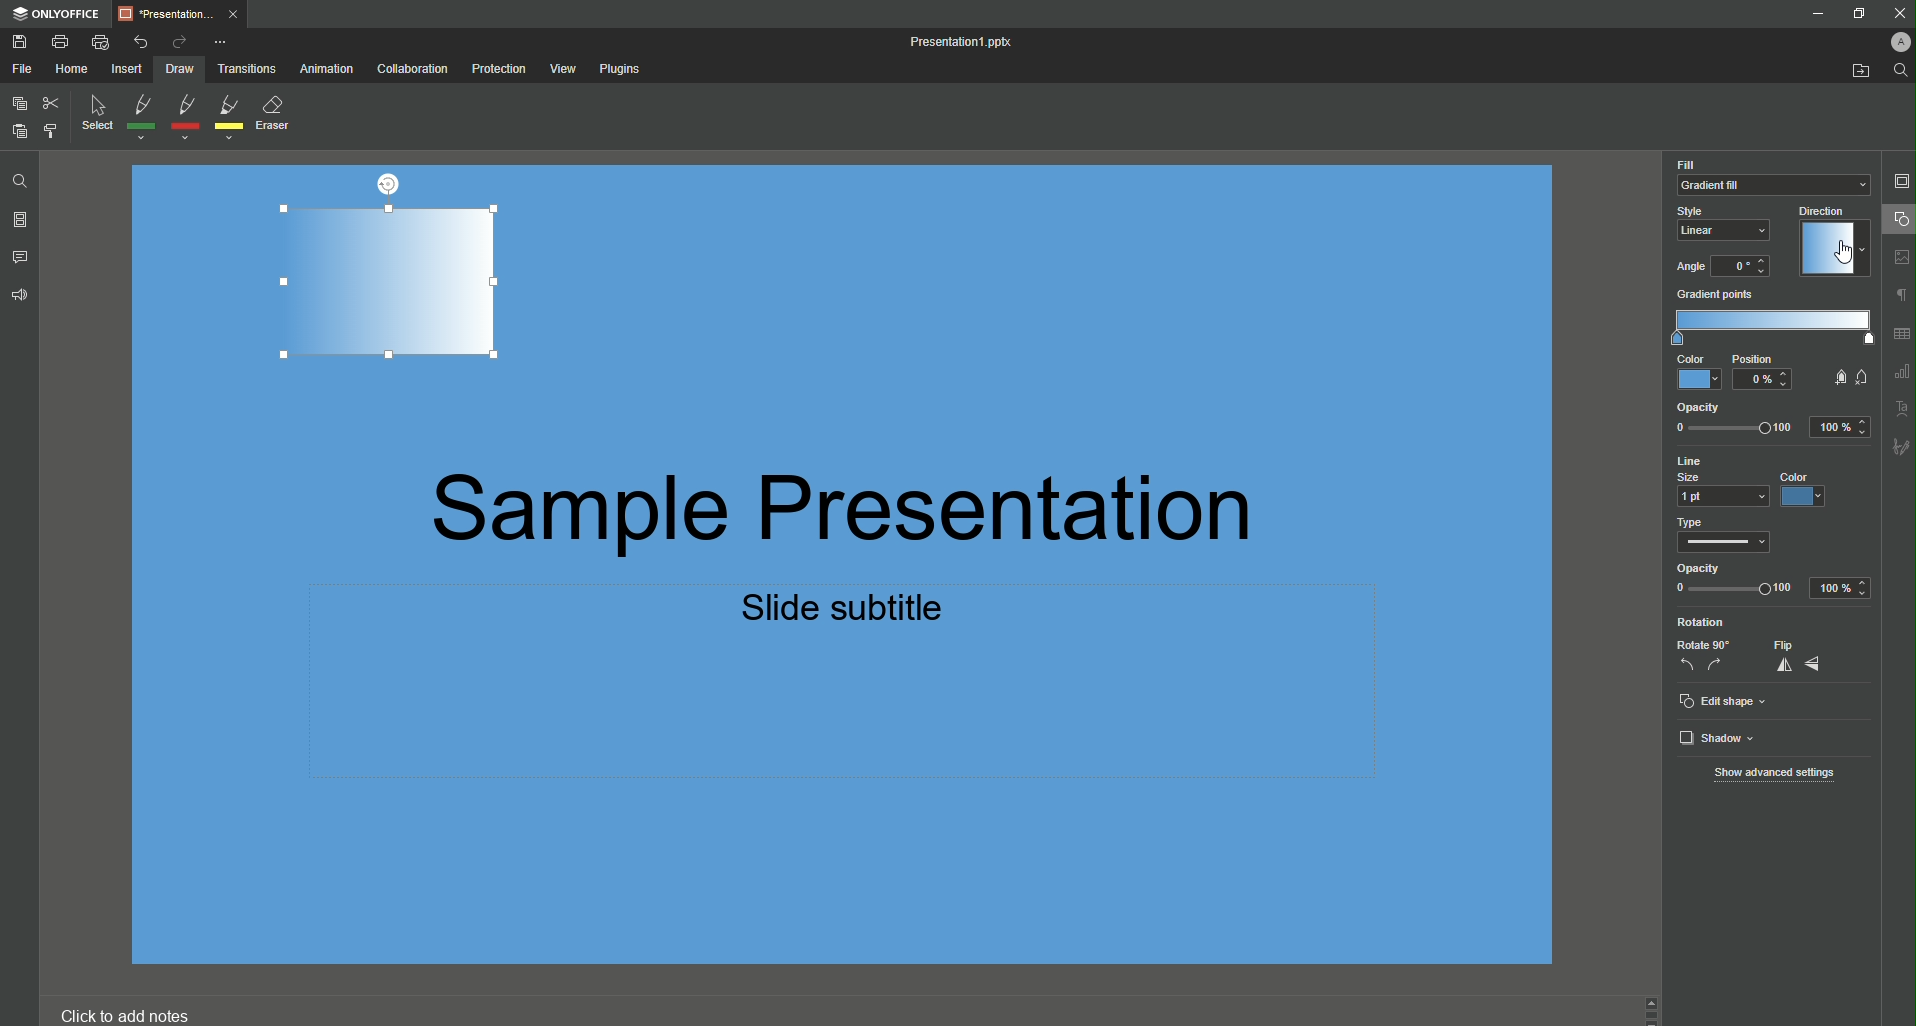 The width and height of the screenshot is (1916, 1026). Describe the element at coordinates (1857, 15) in the screenshot. I see `Restore` at that location.